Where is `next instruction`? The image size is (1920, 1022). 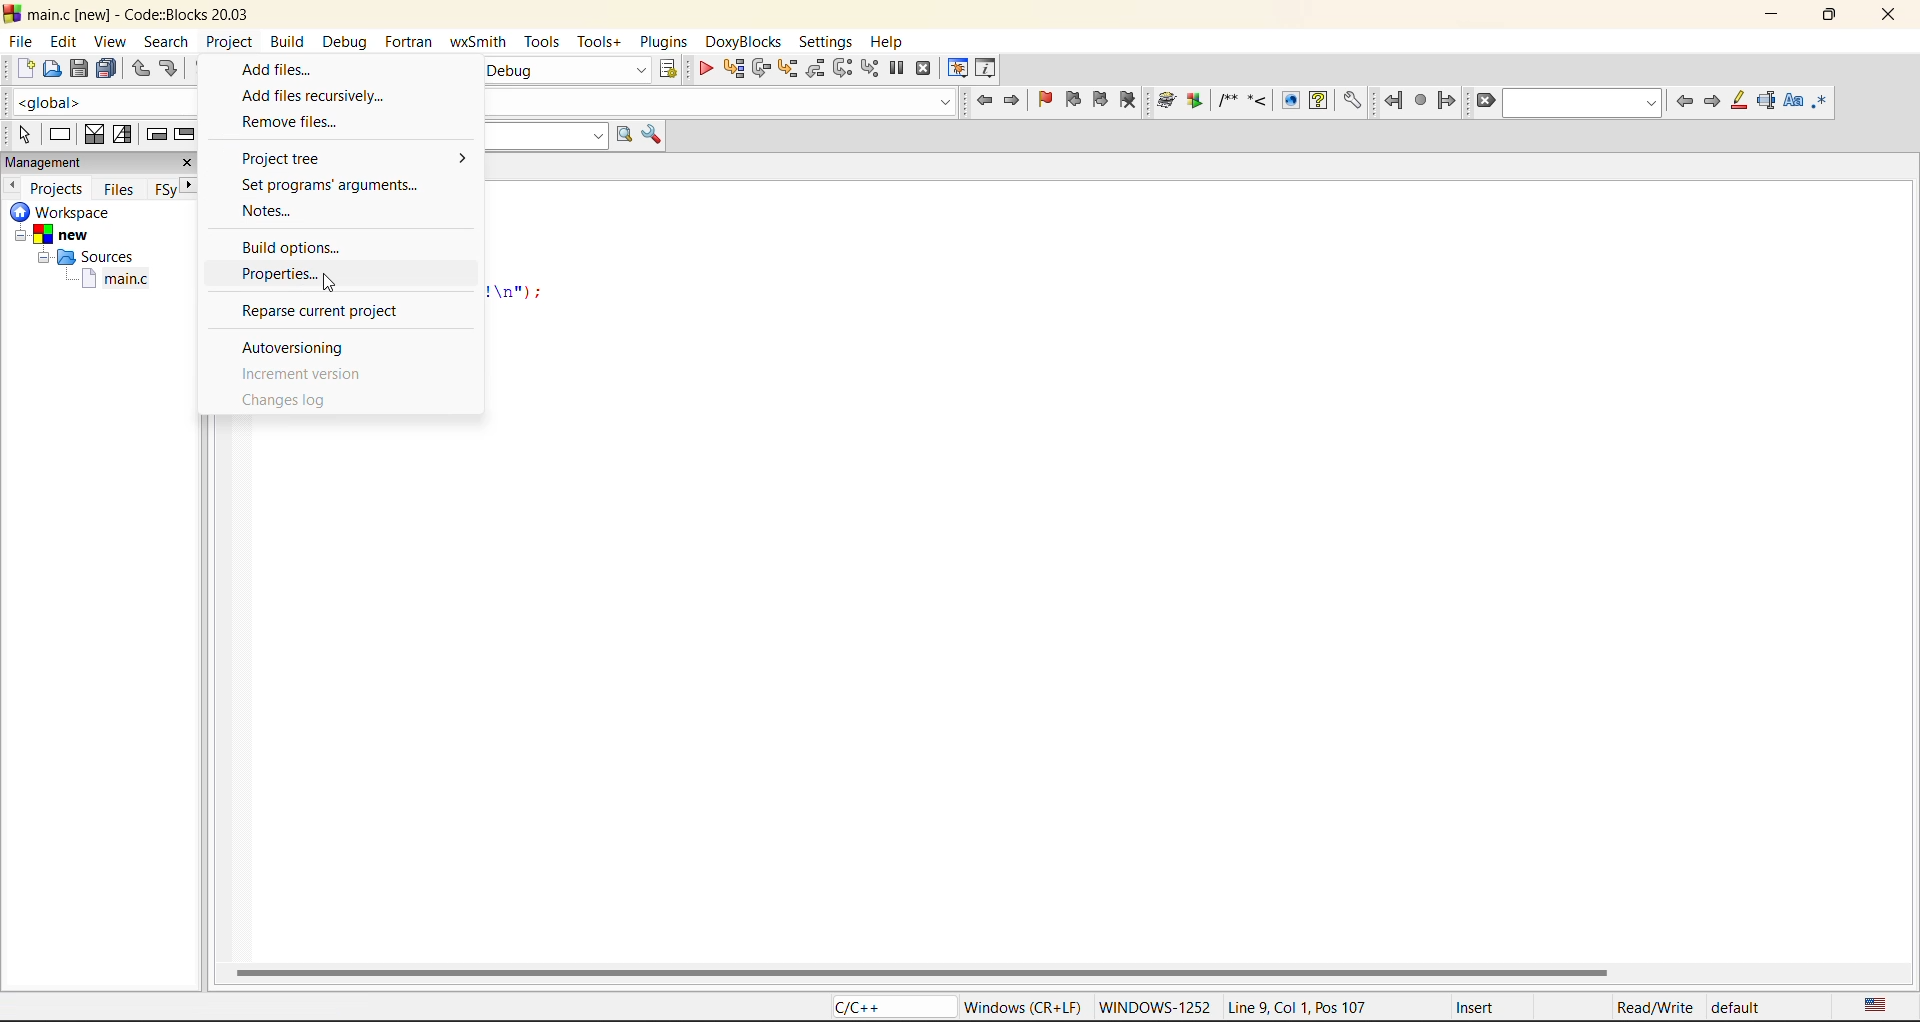 next instruction is located at coordinates (840, 67).